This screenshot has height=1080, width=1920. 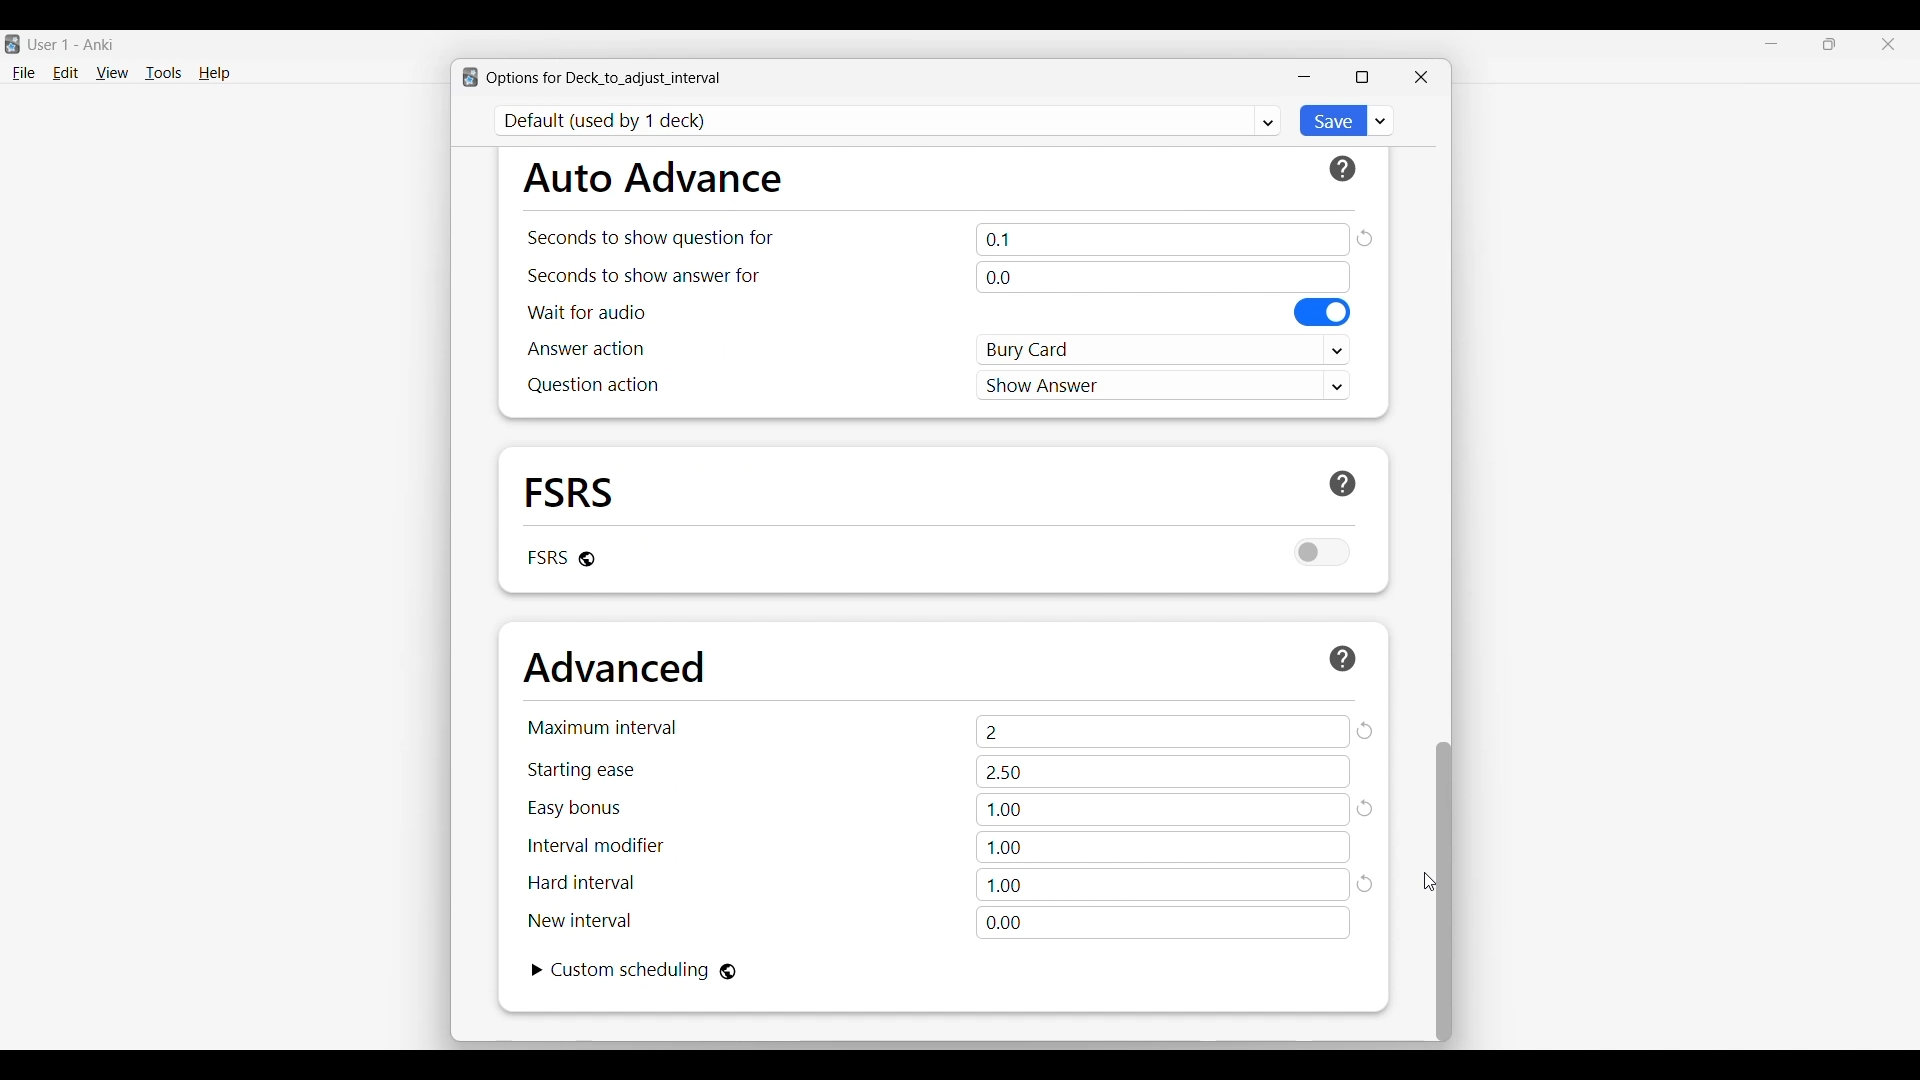 I want to click on FSRS, so click(x=570, y=491).